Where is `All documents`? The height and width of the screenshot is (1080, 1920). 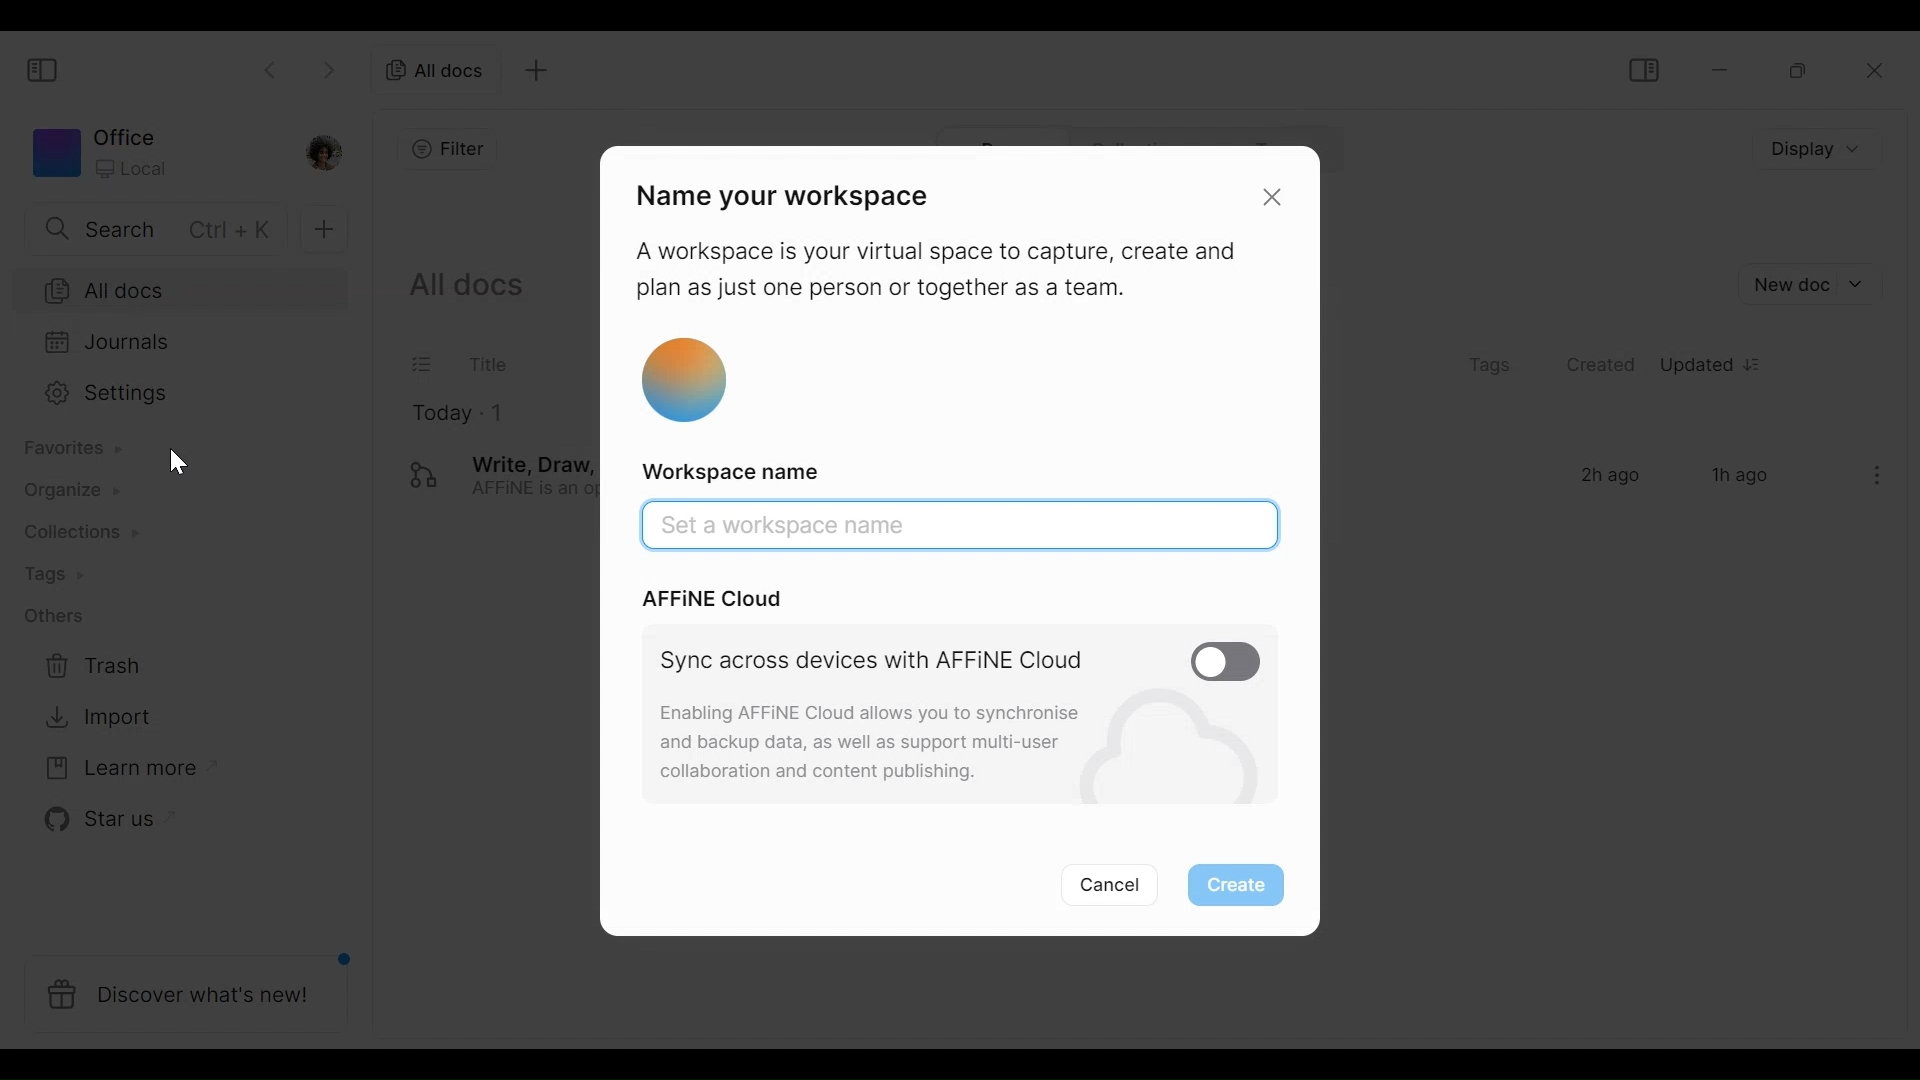 All documents is located at coordinates (440, 68).